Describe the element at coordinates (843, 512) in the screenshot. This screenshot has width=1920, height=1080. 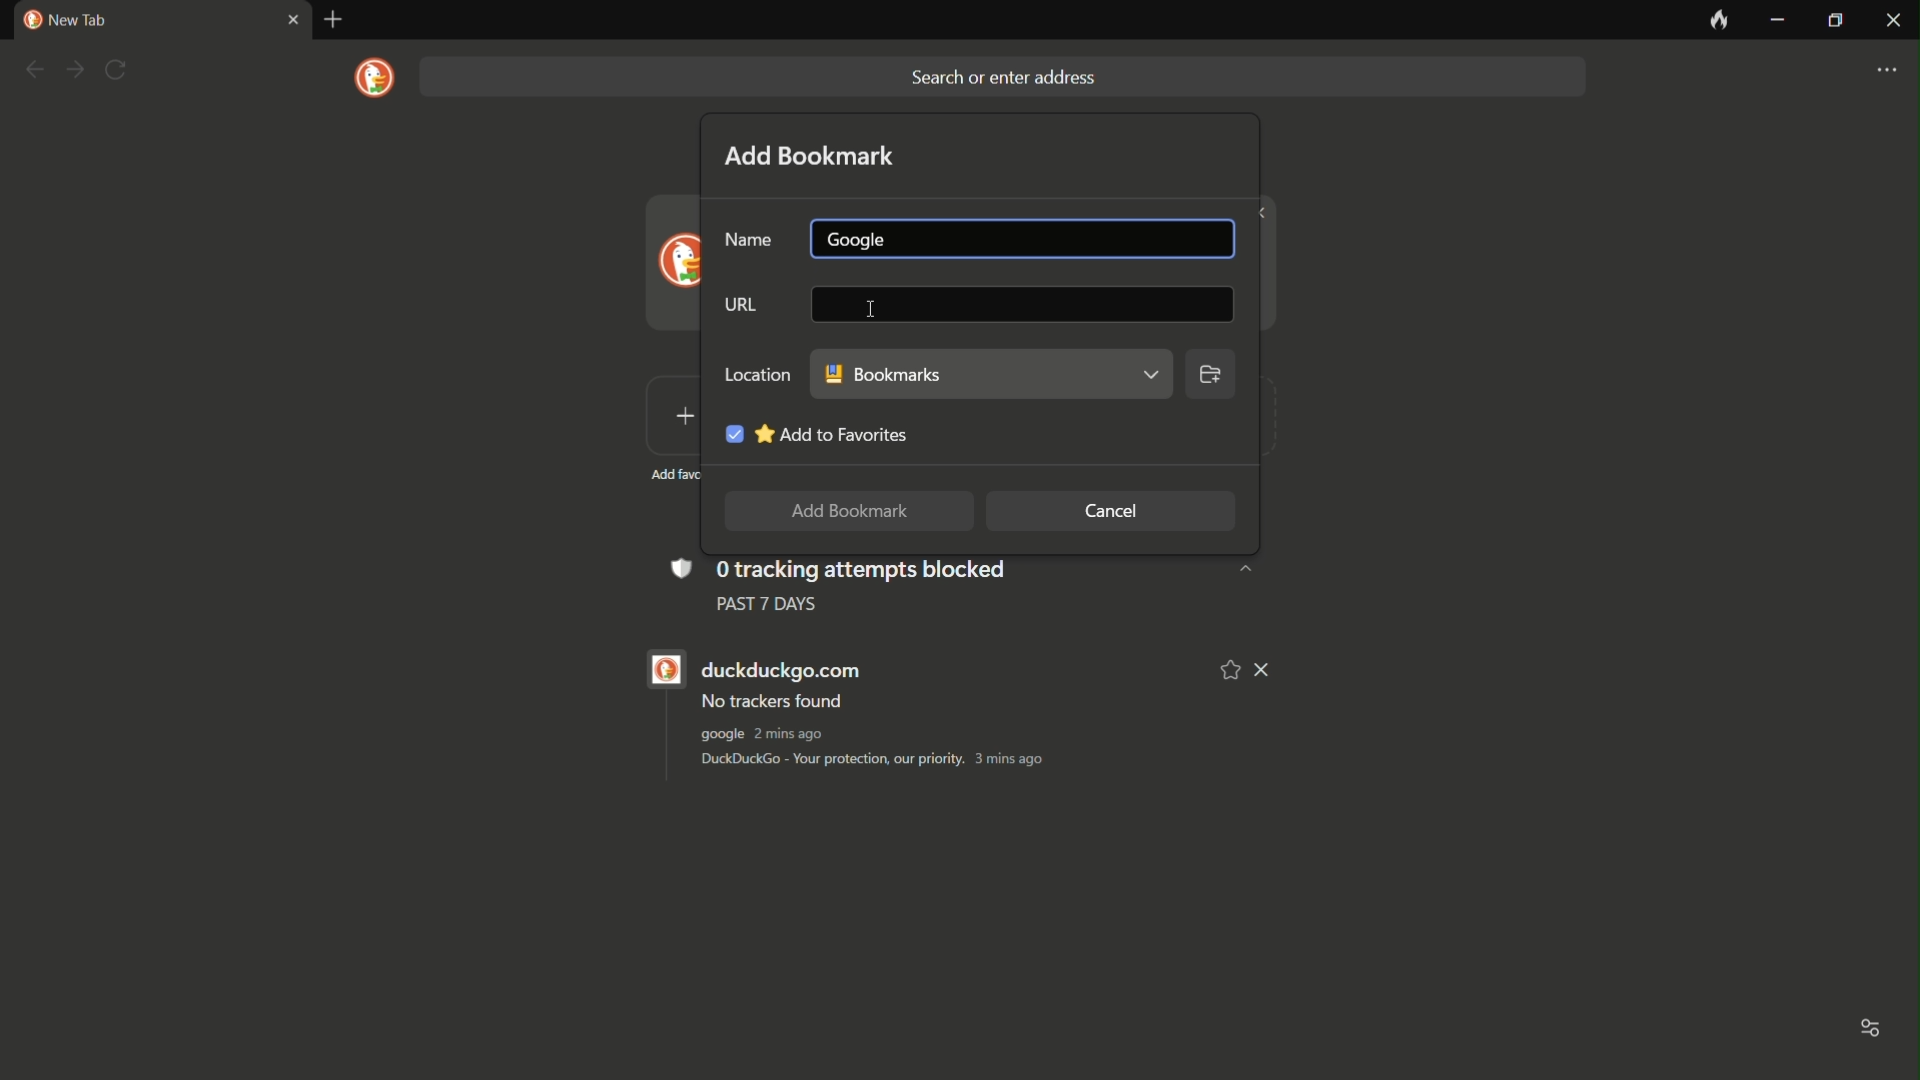
I see `add to bookmark button` at that location.